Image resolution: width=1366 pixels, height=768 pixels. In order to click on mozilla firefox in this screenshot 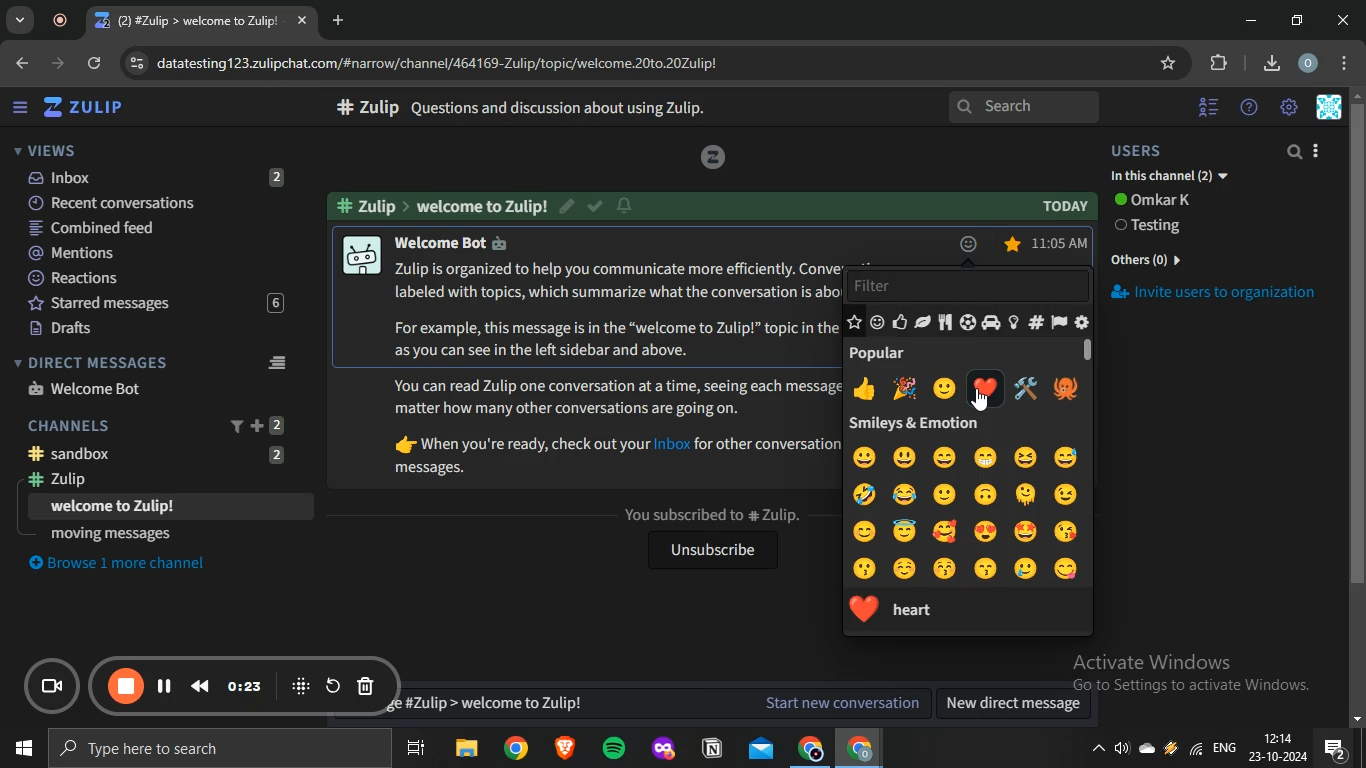, I will do `click(662, 749)`.